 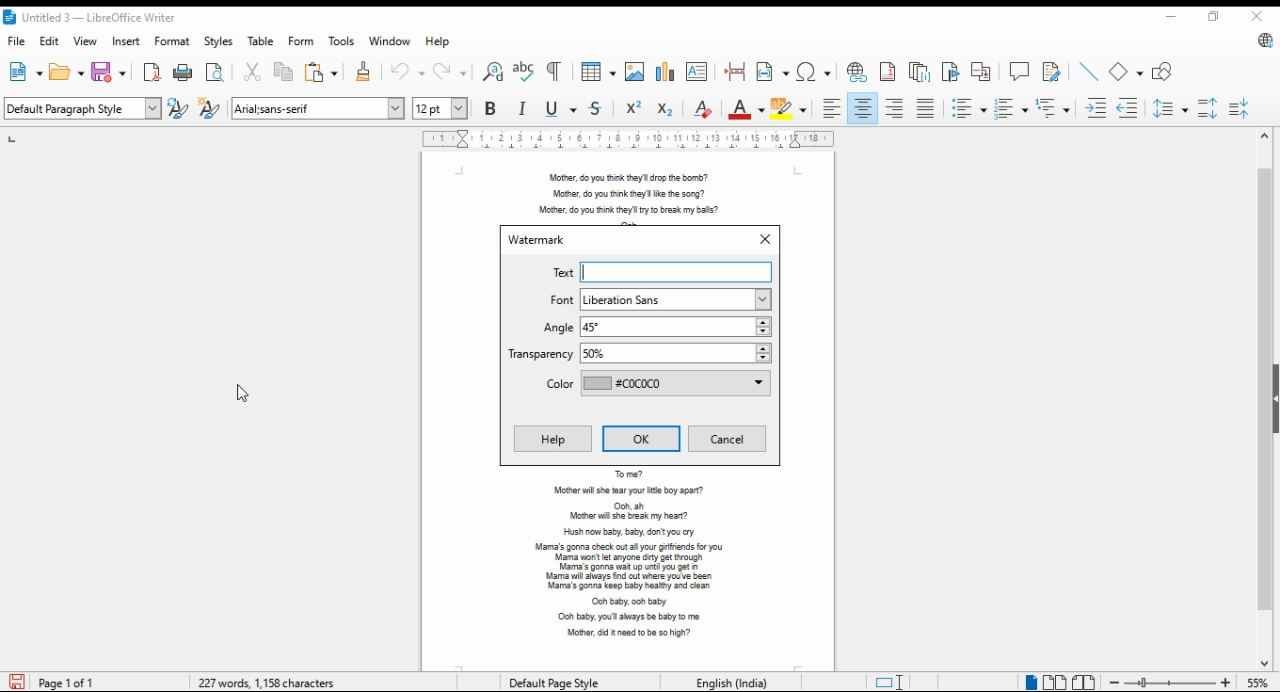 What do you see at coordinates (832, 108) in the screenshot?
I see `align left` at bounding box center [832, 108].